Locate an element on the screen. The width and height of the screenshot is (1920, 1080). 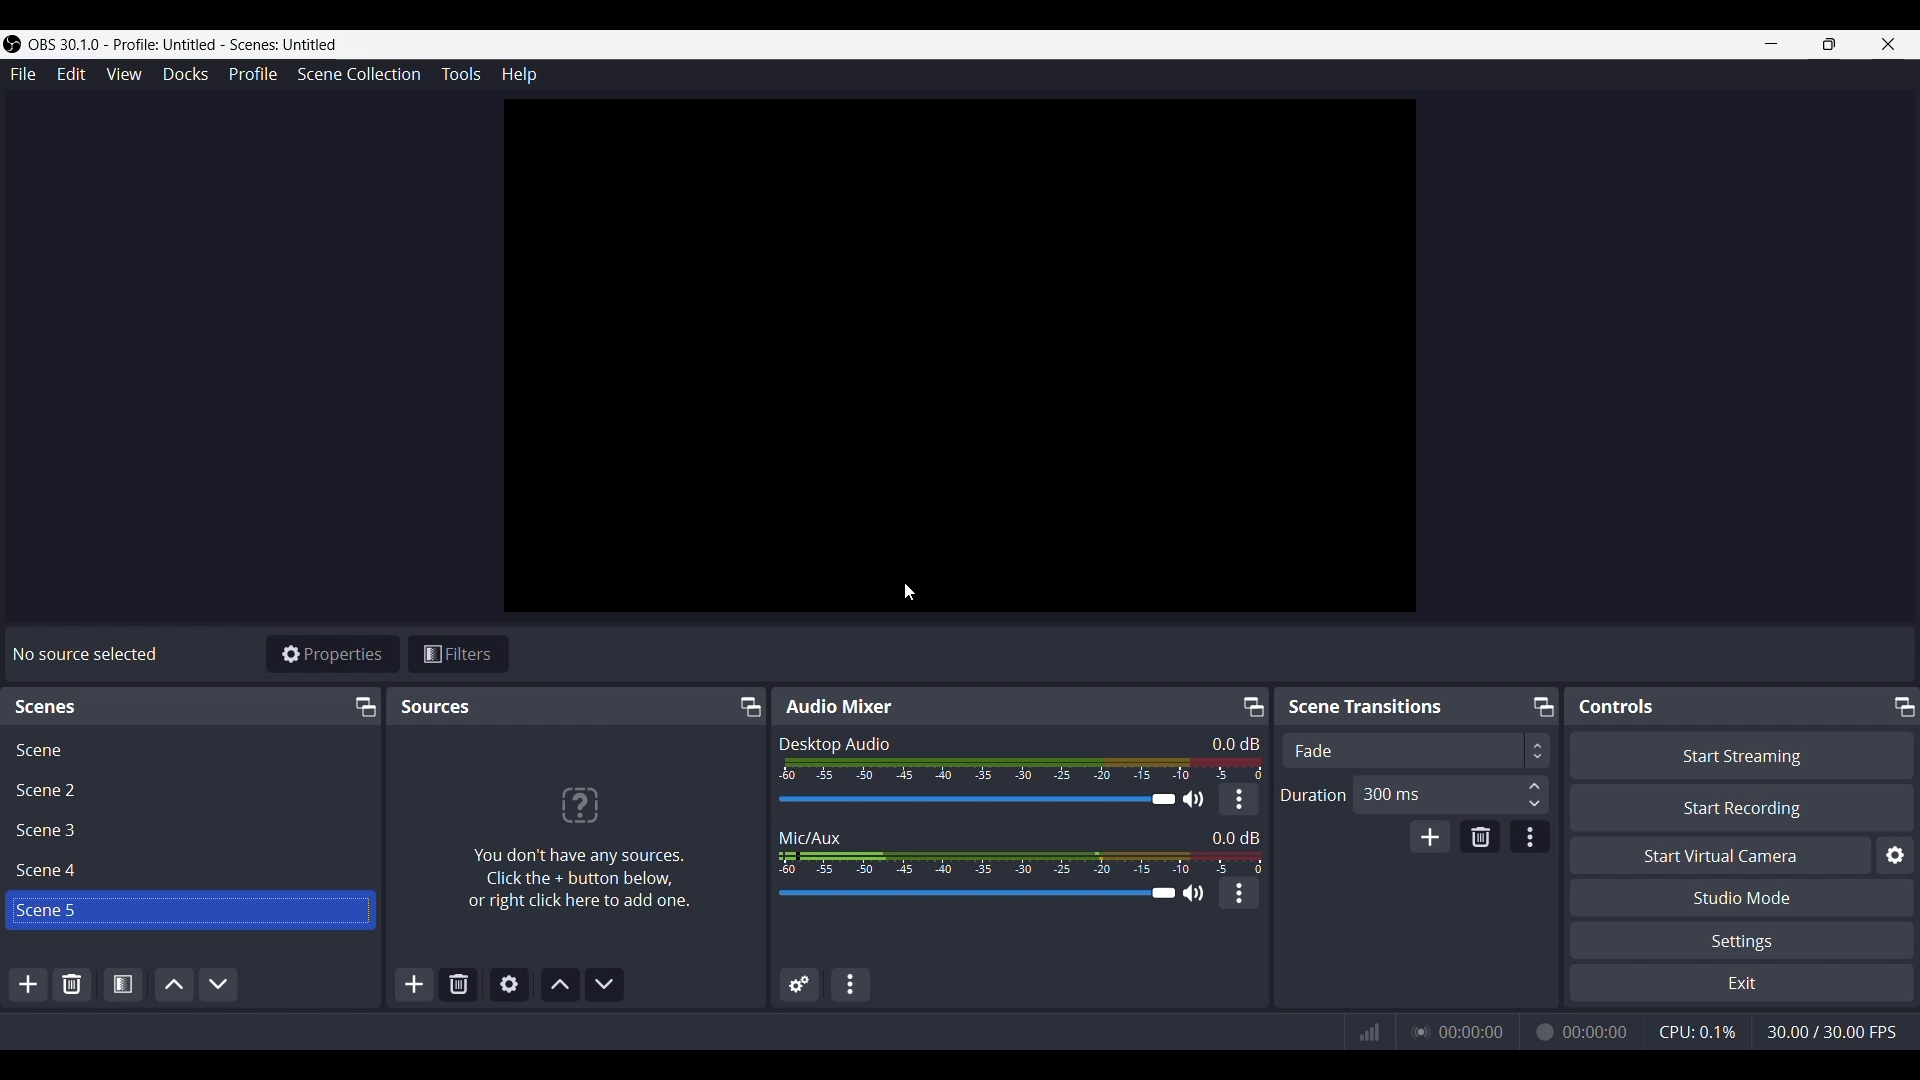
Scene 2 is located at coordinates (190, 789).